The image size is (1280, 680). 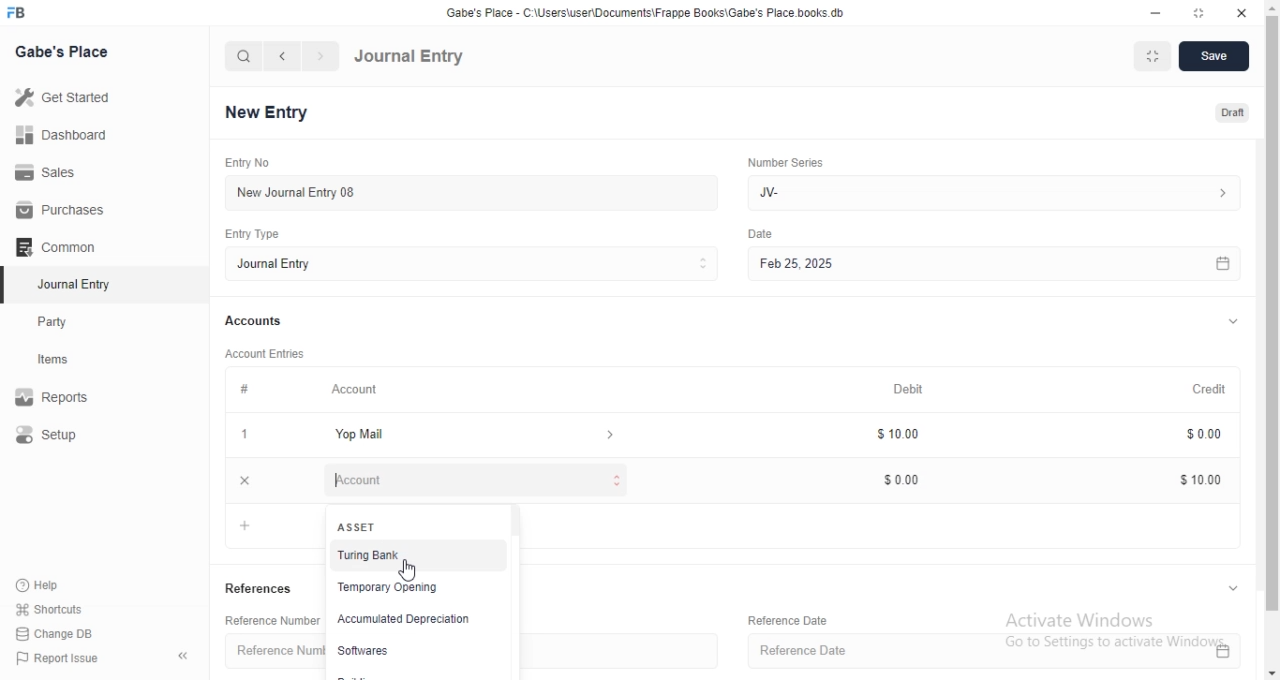 What do you see at coordinates (1210, 434) in the screenshot?
I see `$0.00` at bounding box center [1210, 434].